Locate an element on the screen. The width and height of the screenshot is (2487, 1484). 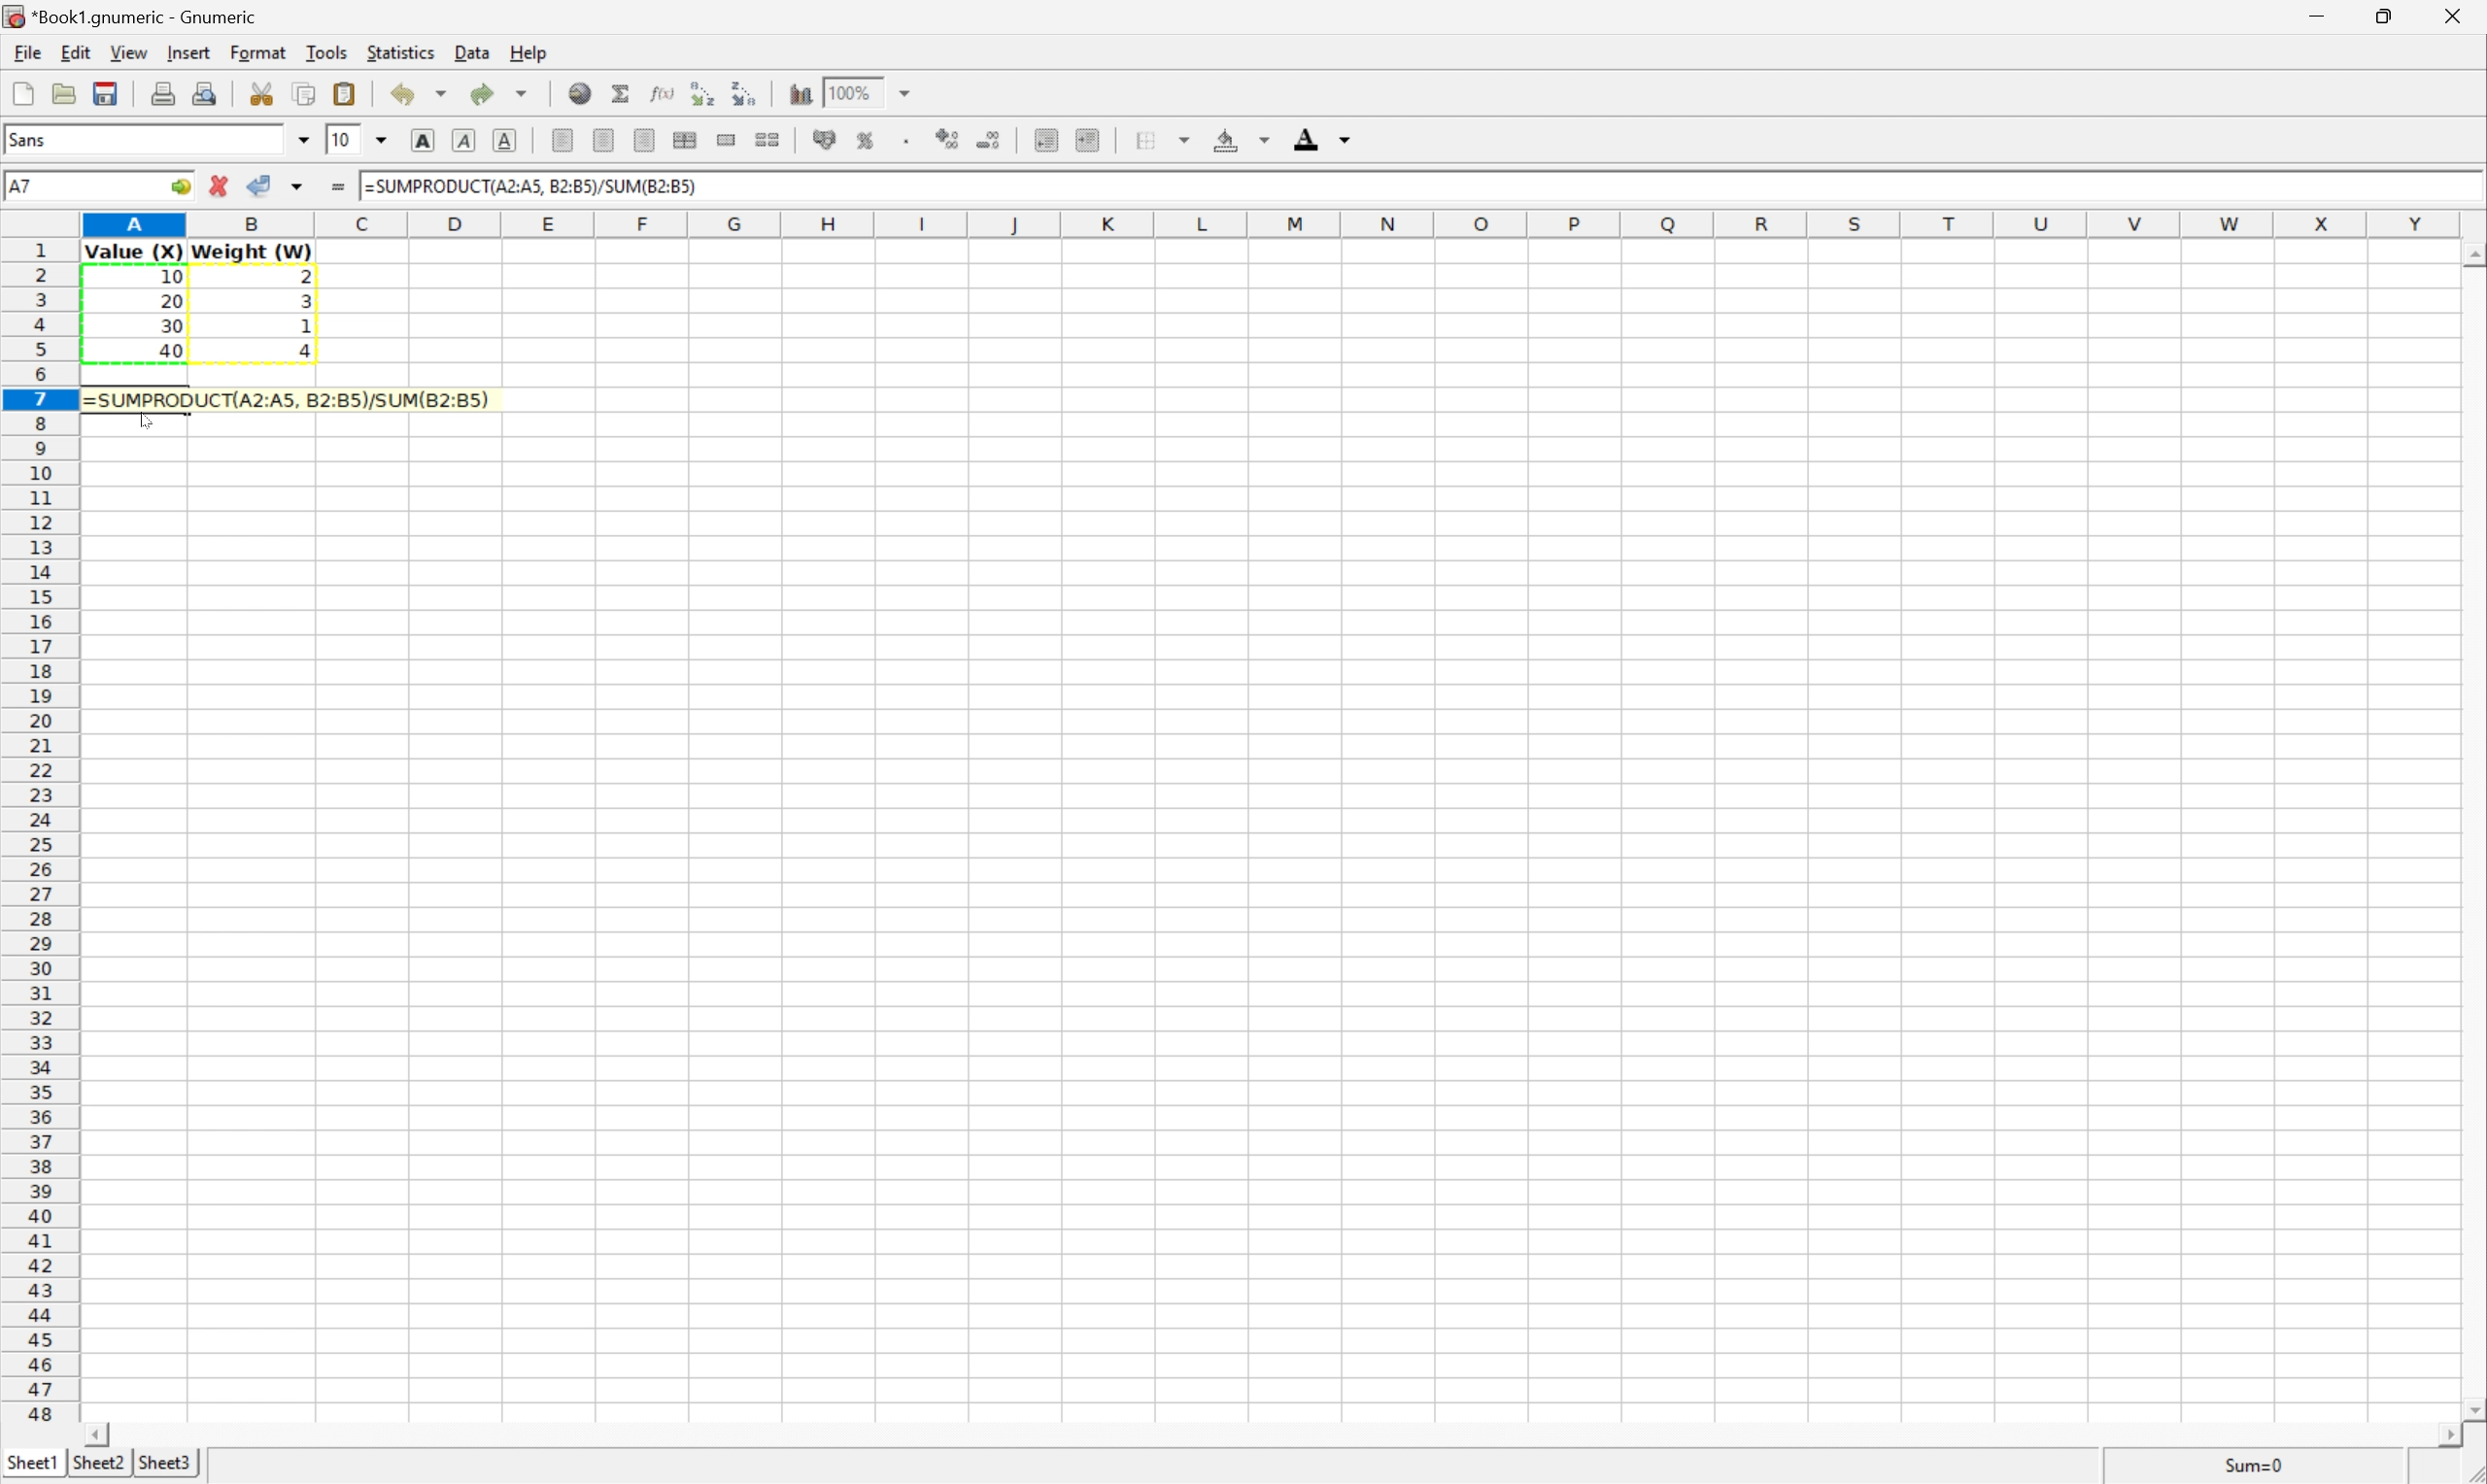
Scroll Left is located at coordinates (97, 1435).